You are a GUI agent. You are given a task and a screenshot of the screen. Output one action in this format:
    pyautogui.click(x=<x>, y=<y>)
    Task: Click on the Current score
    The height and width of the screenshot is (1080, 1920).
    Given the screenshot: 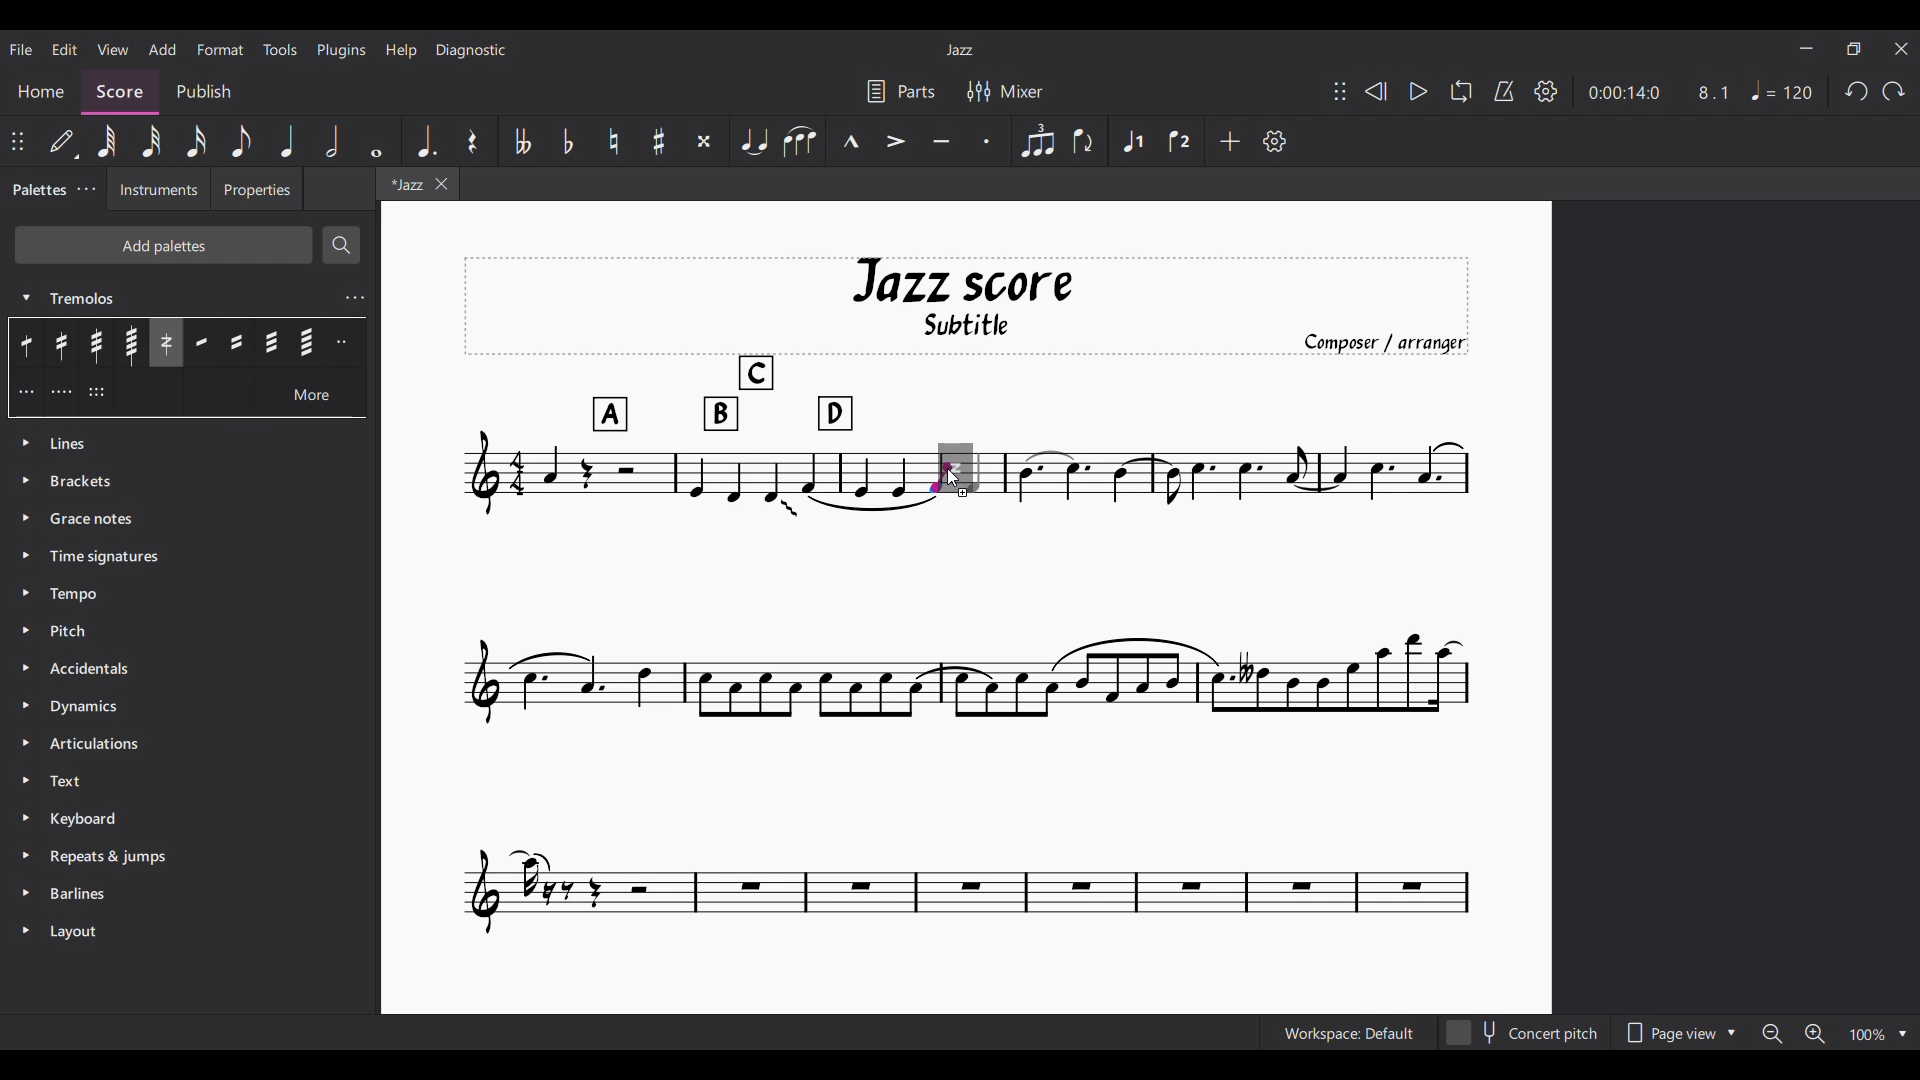 What is the action you would take?
    pyautogui.click(x=967, y=718)
    